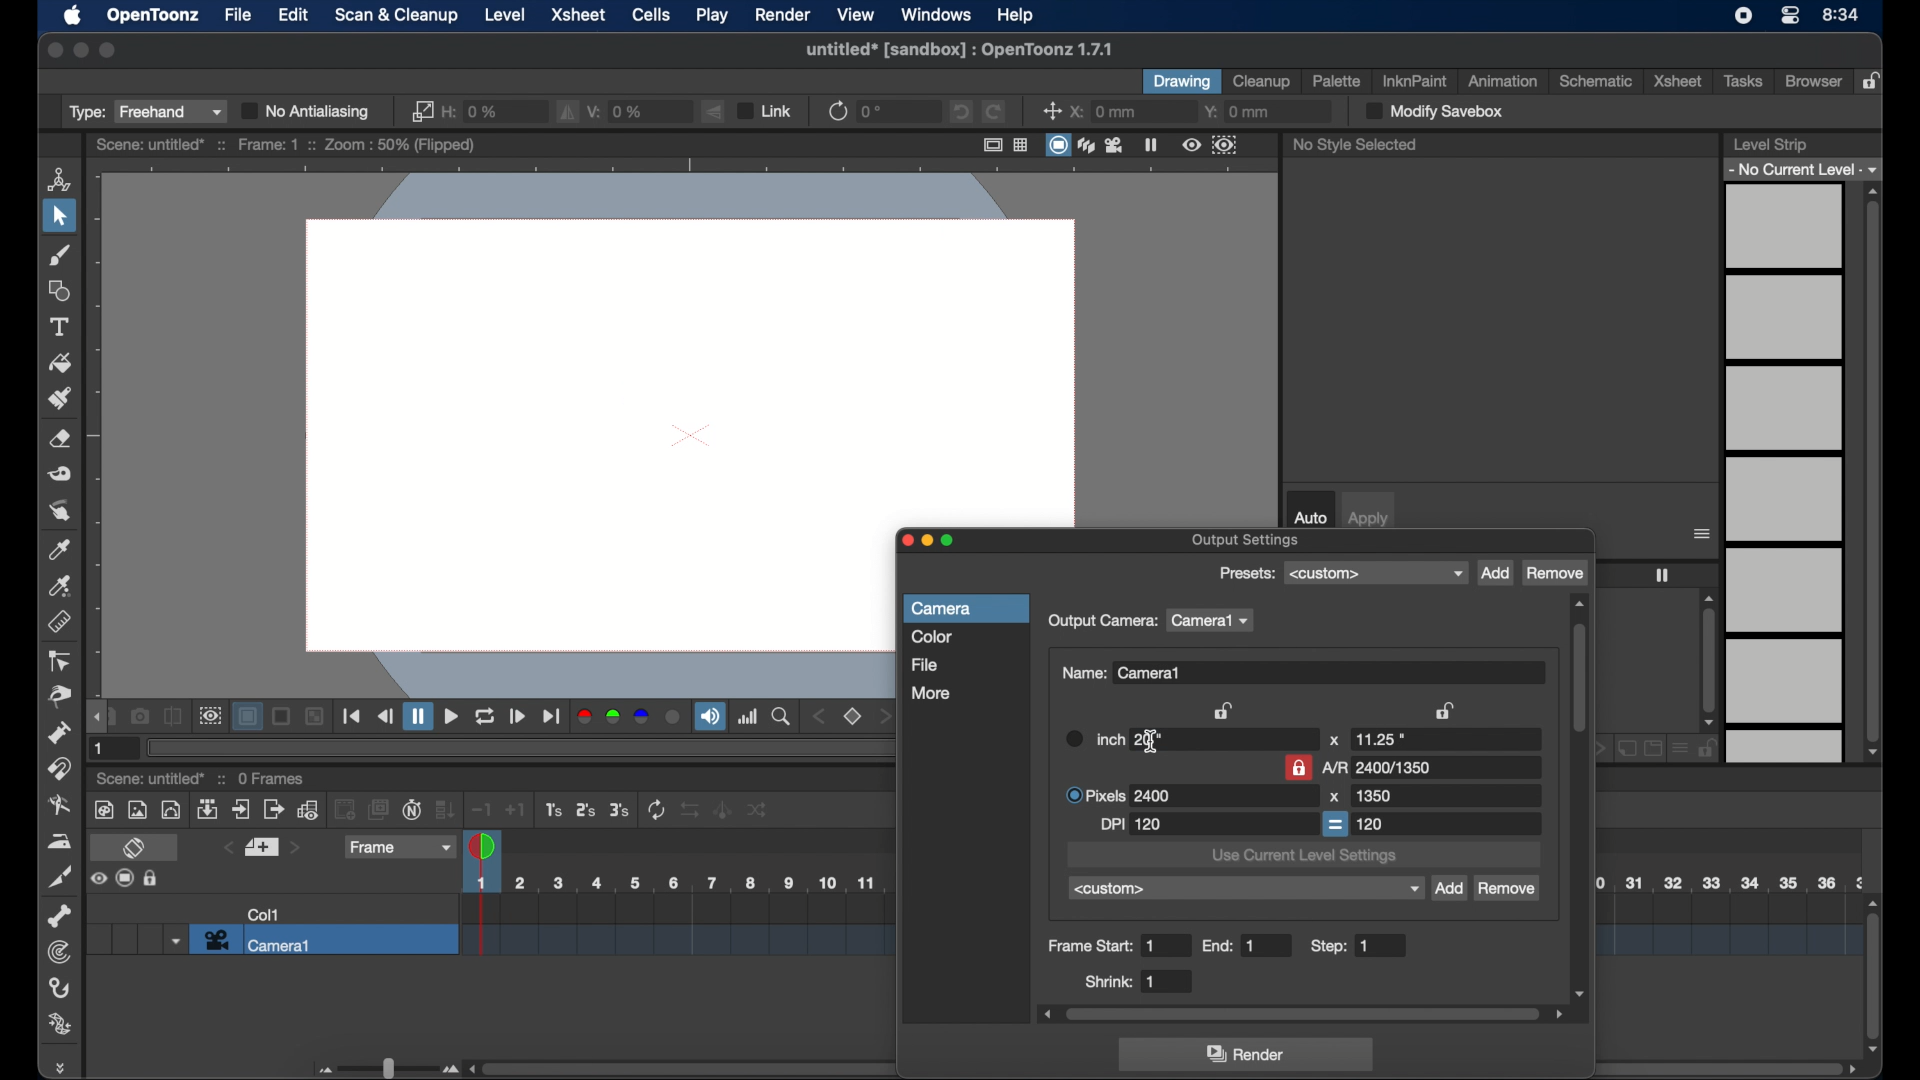 The image size is (1920, 1080). What do you see at coordinates (1102, 622) in the screenshot?
I see `output camera` at bounding box center [1102, 622].